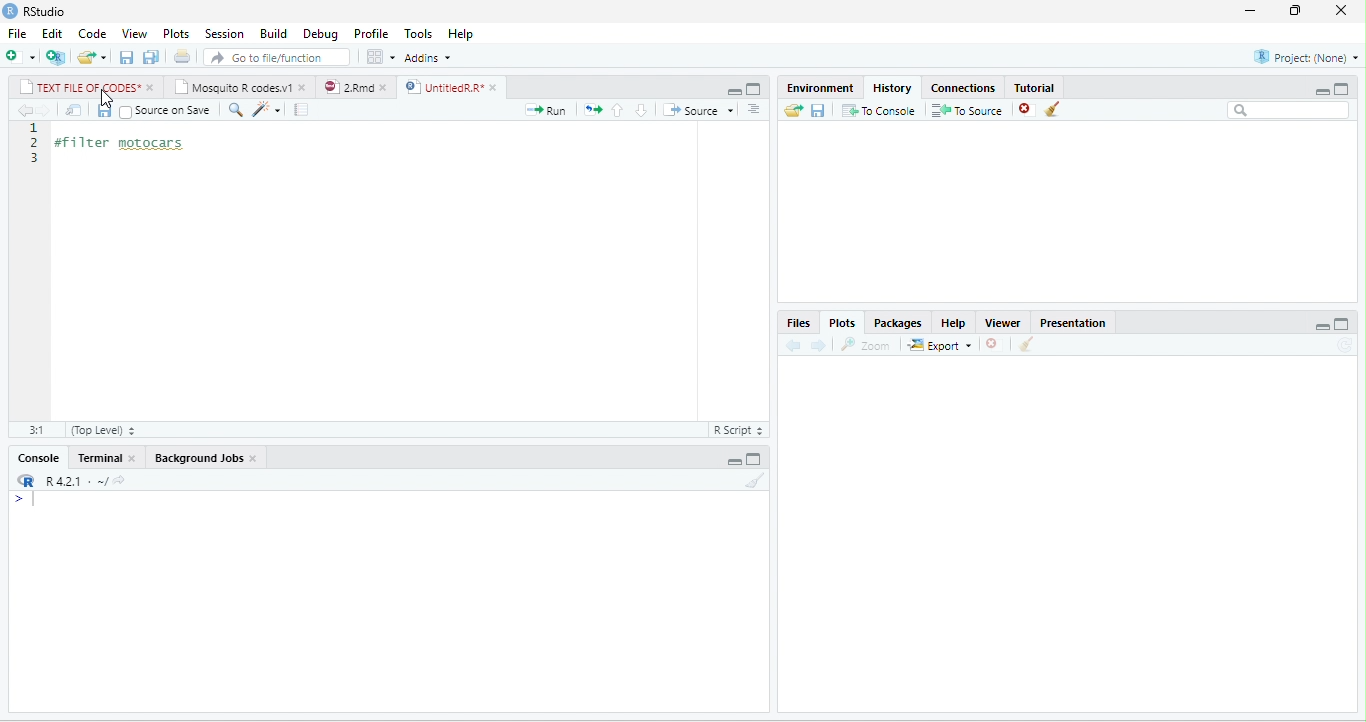 The height and width of the screenshot is (722, 1366). What do you see at coordinates (1307, 57) in the screenshot?
I see `Project(None)` at bounding box center [1307, 57].